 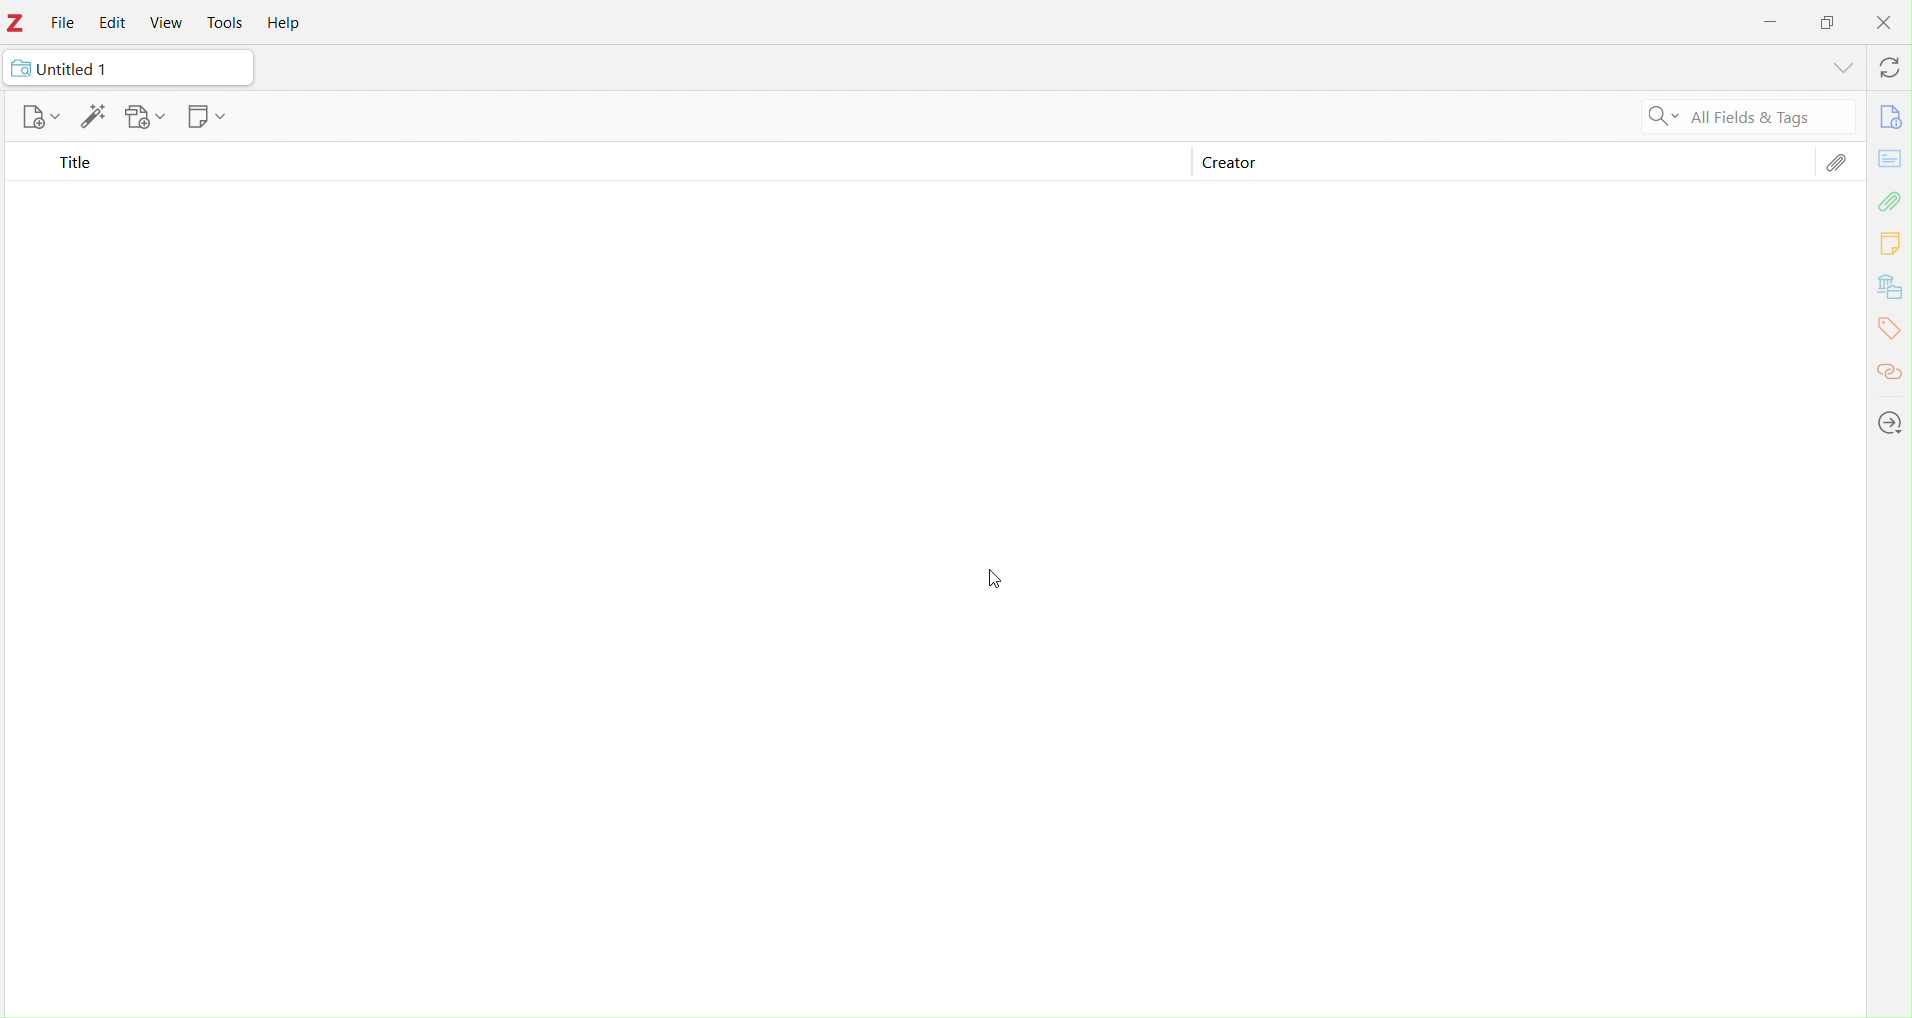 What do you see at coordinates (1889, 288) in the screenshot?
I see `Bibliography` at bounding box center [1889, 288].